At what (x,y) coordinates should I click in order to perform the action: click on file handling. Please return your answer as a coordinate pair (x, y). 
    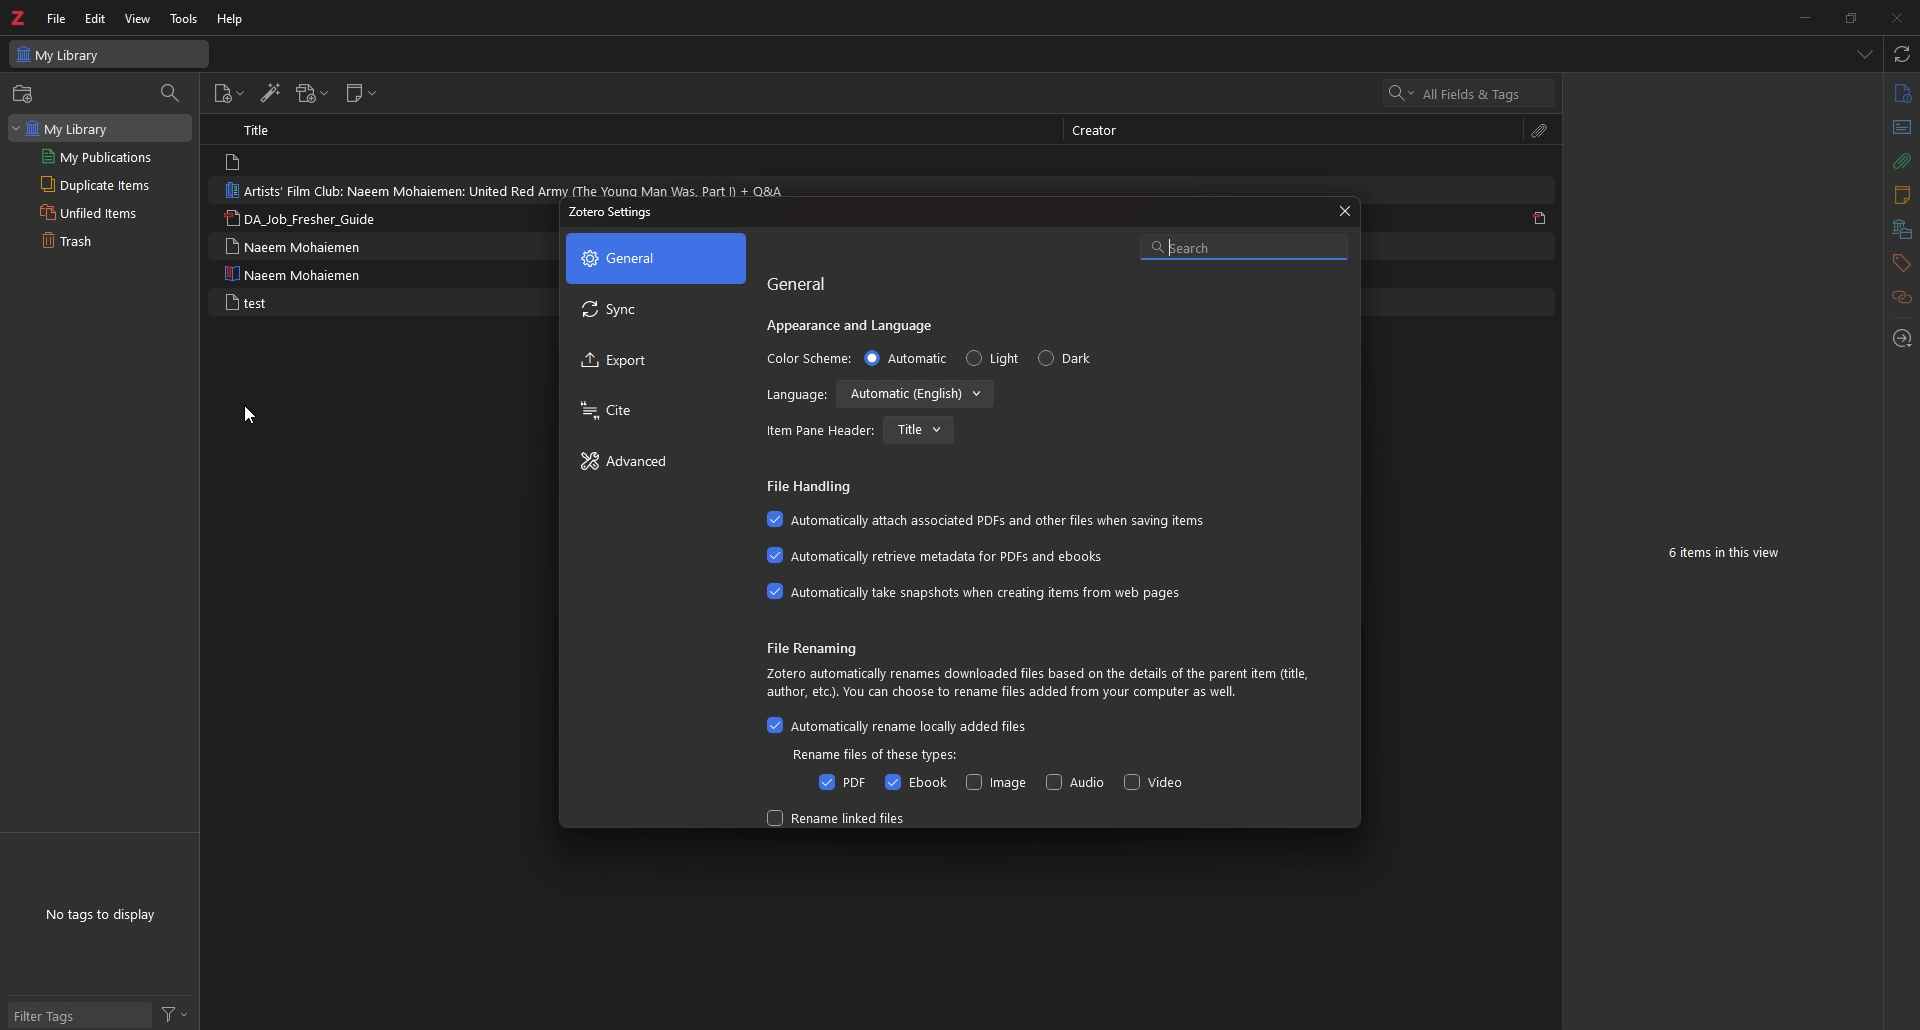
    Looking at the image, I should click on (813, 486).